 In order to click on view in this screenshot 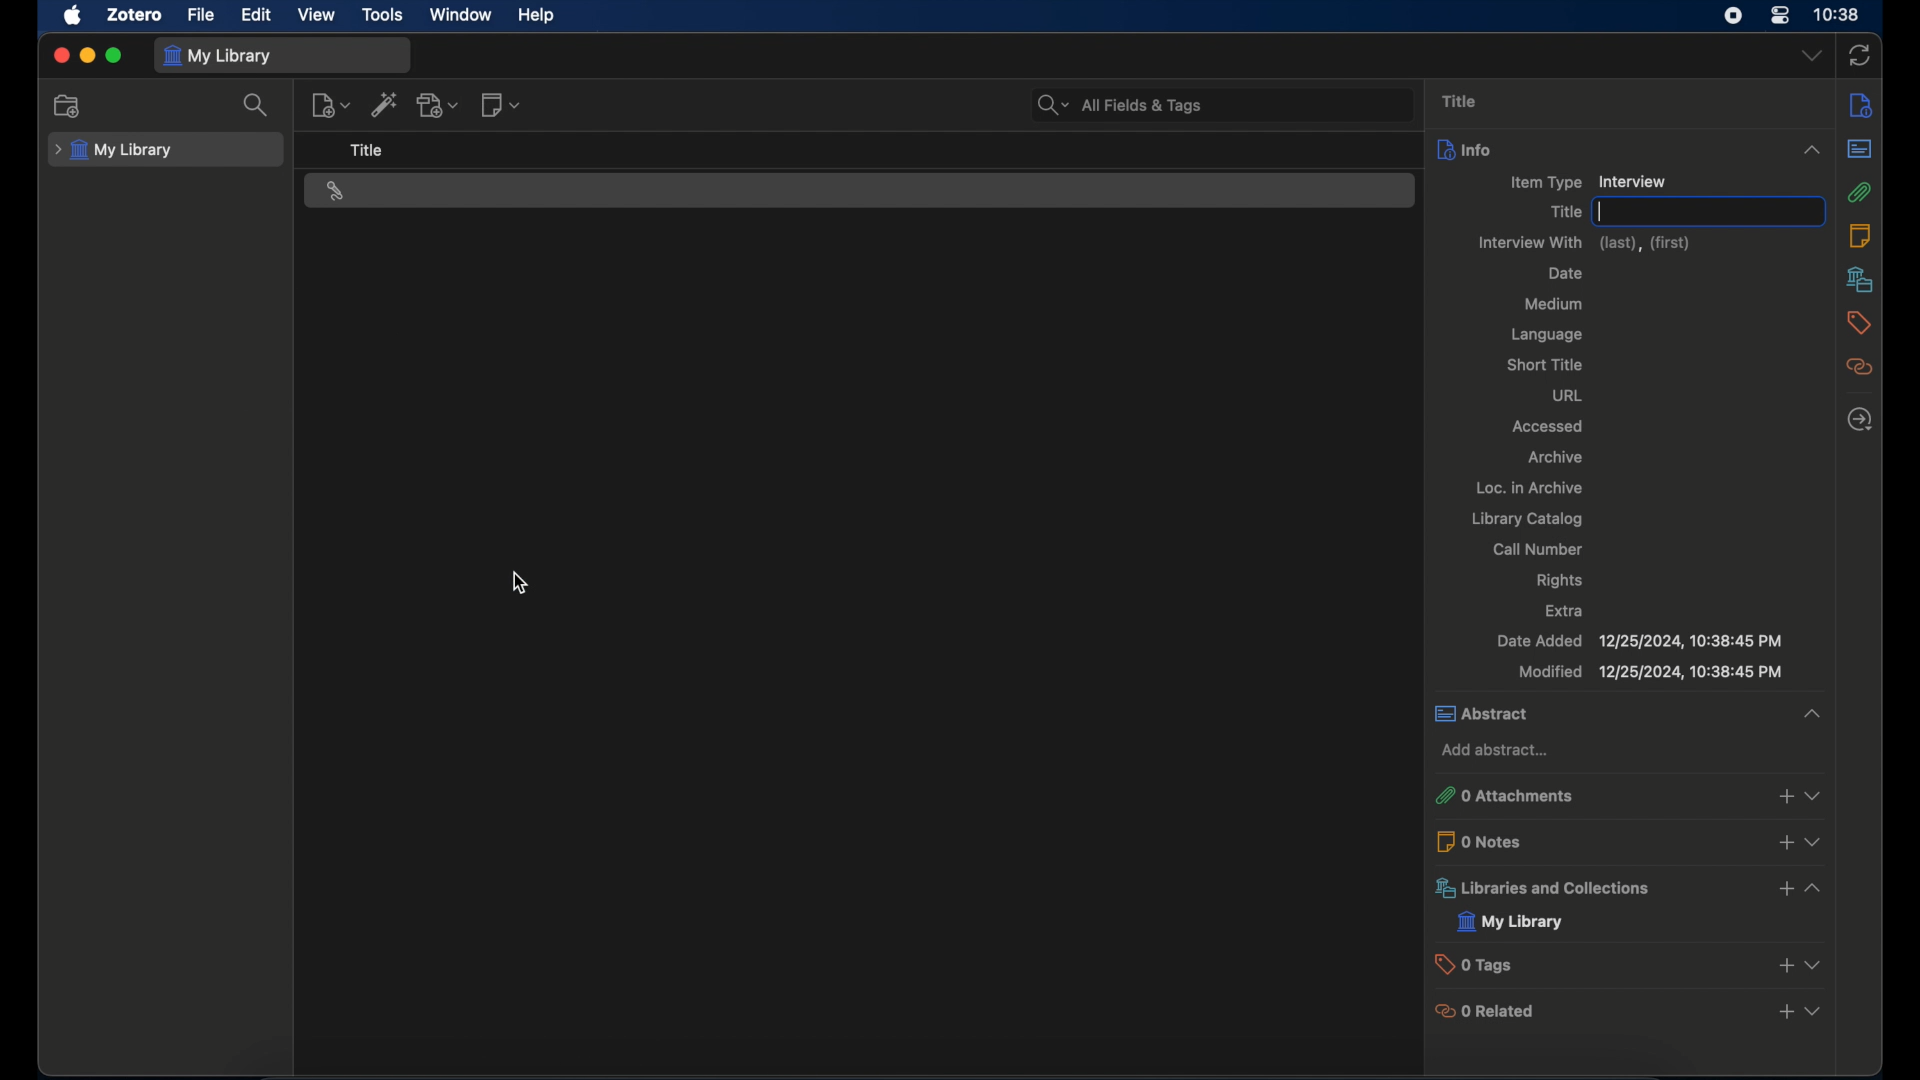, I will do `click(1812, 964)`.